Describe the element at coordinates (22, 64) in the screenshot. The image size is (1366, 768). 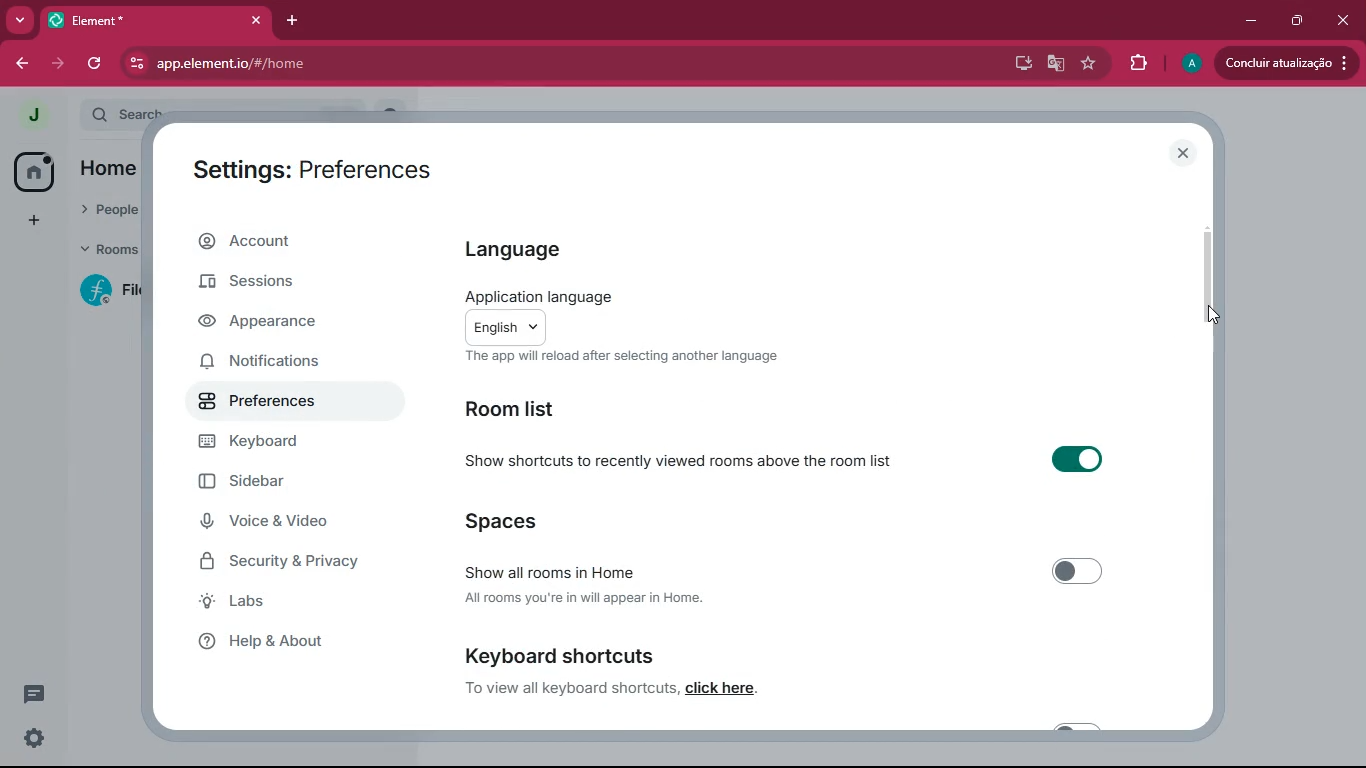
I see `back` at that location.